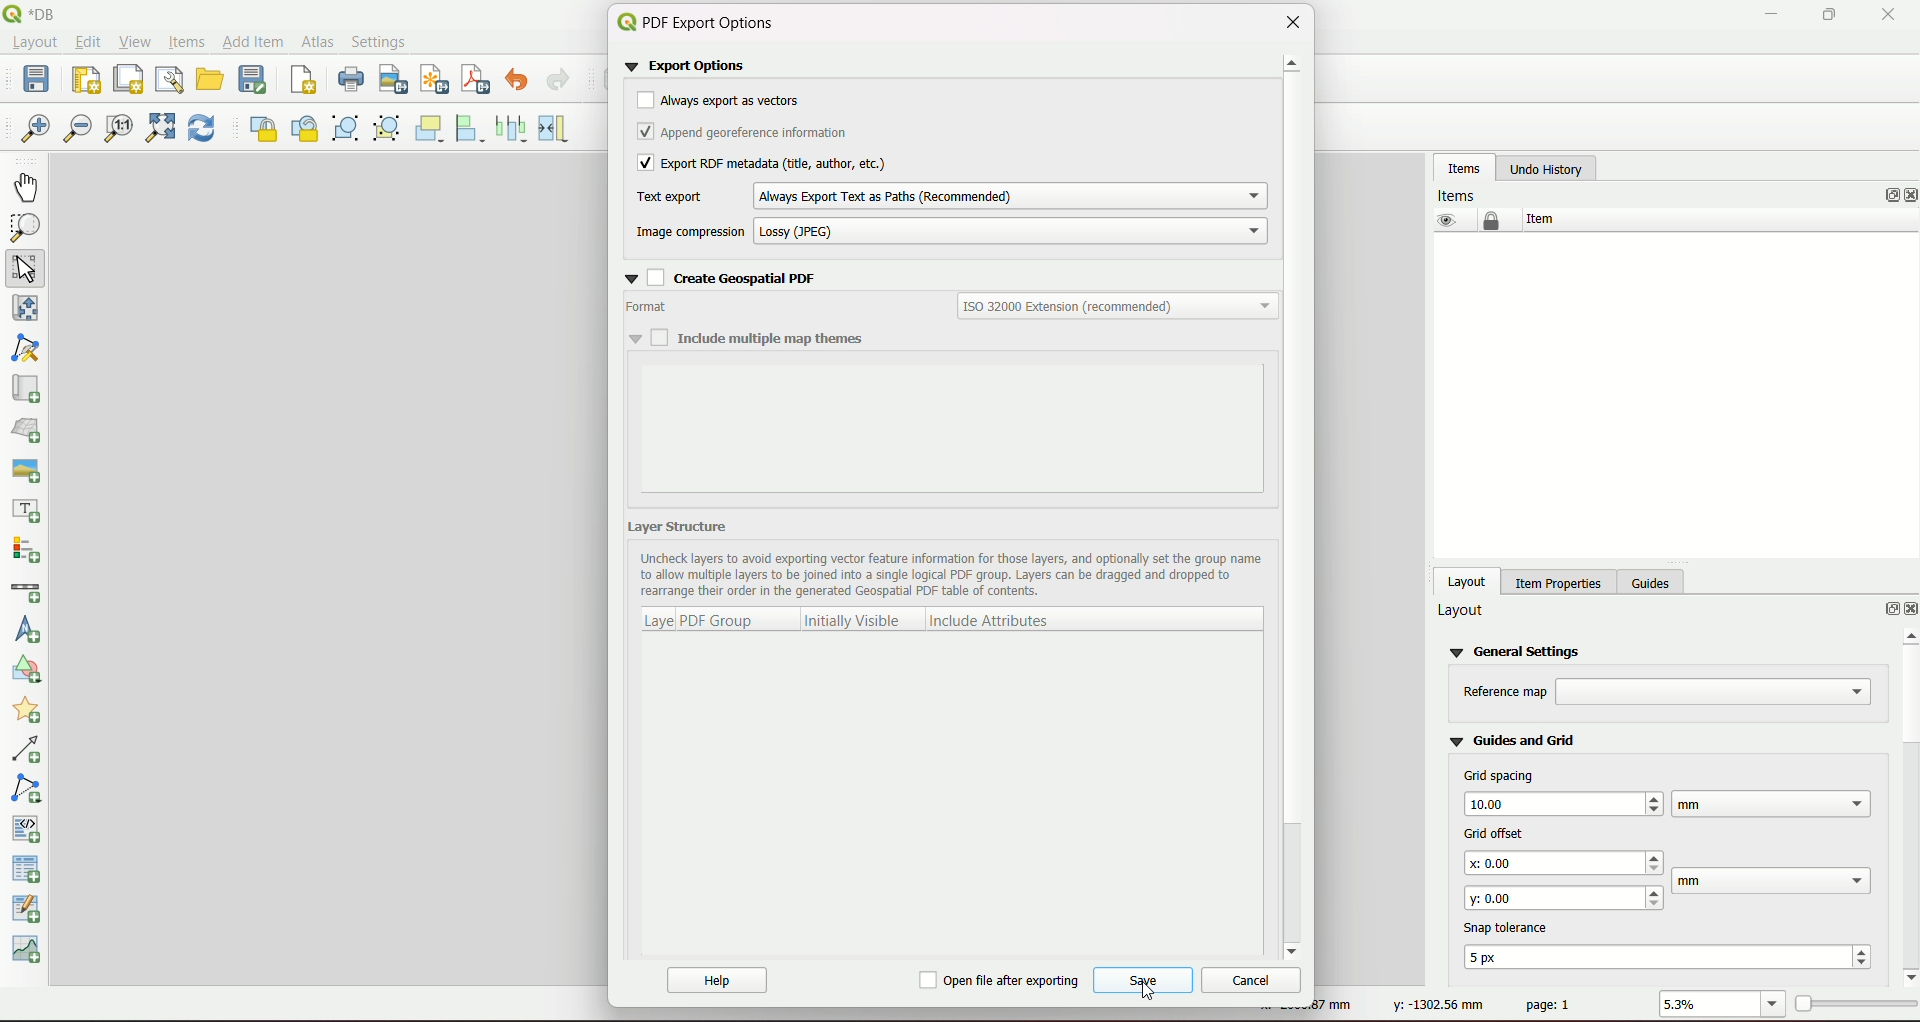  I want to click on add pages, so click(302, 82).